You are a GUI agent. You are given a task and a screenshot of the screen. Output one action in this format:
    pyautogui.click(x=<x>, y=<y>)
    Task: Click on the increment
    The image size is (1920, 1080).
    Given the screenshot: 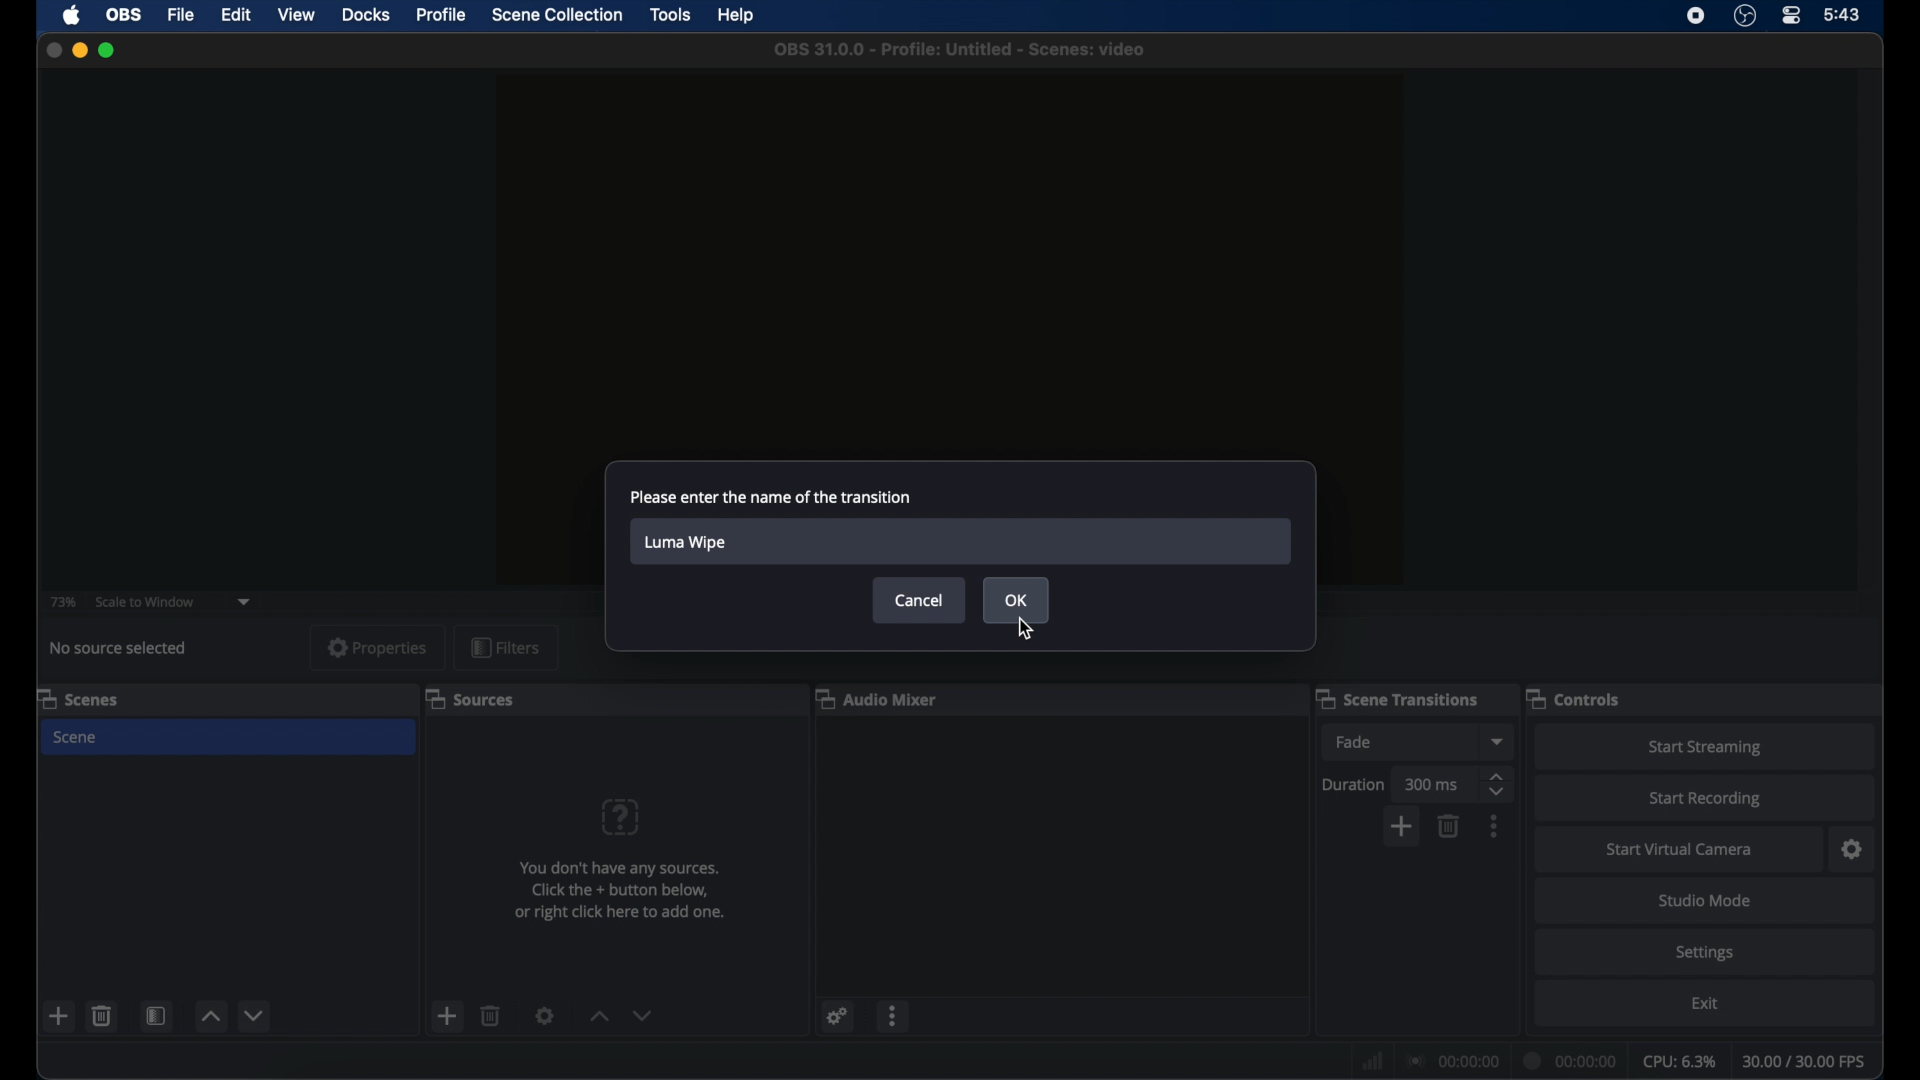 What is the action you would take?
    pyautogui.click(x=214, y=1016)
    